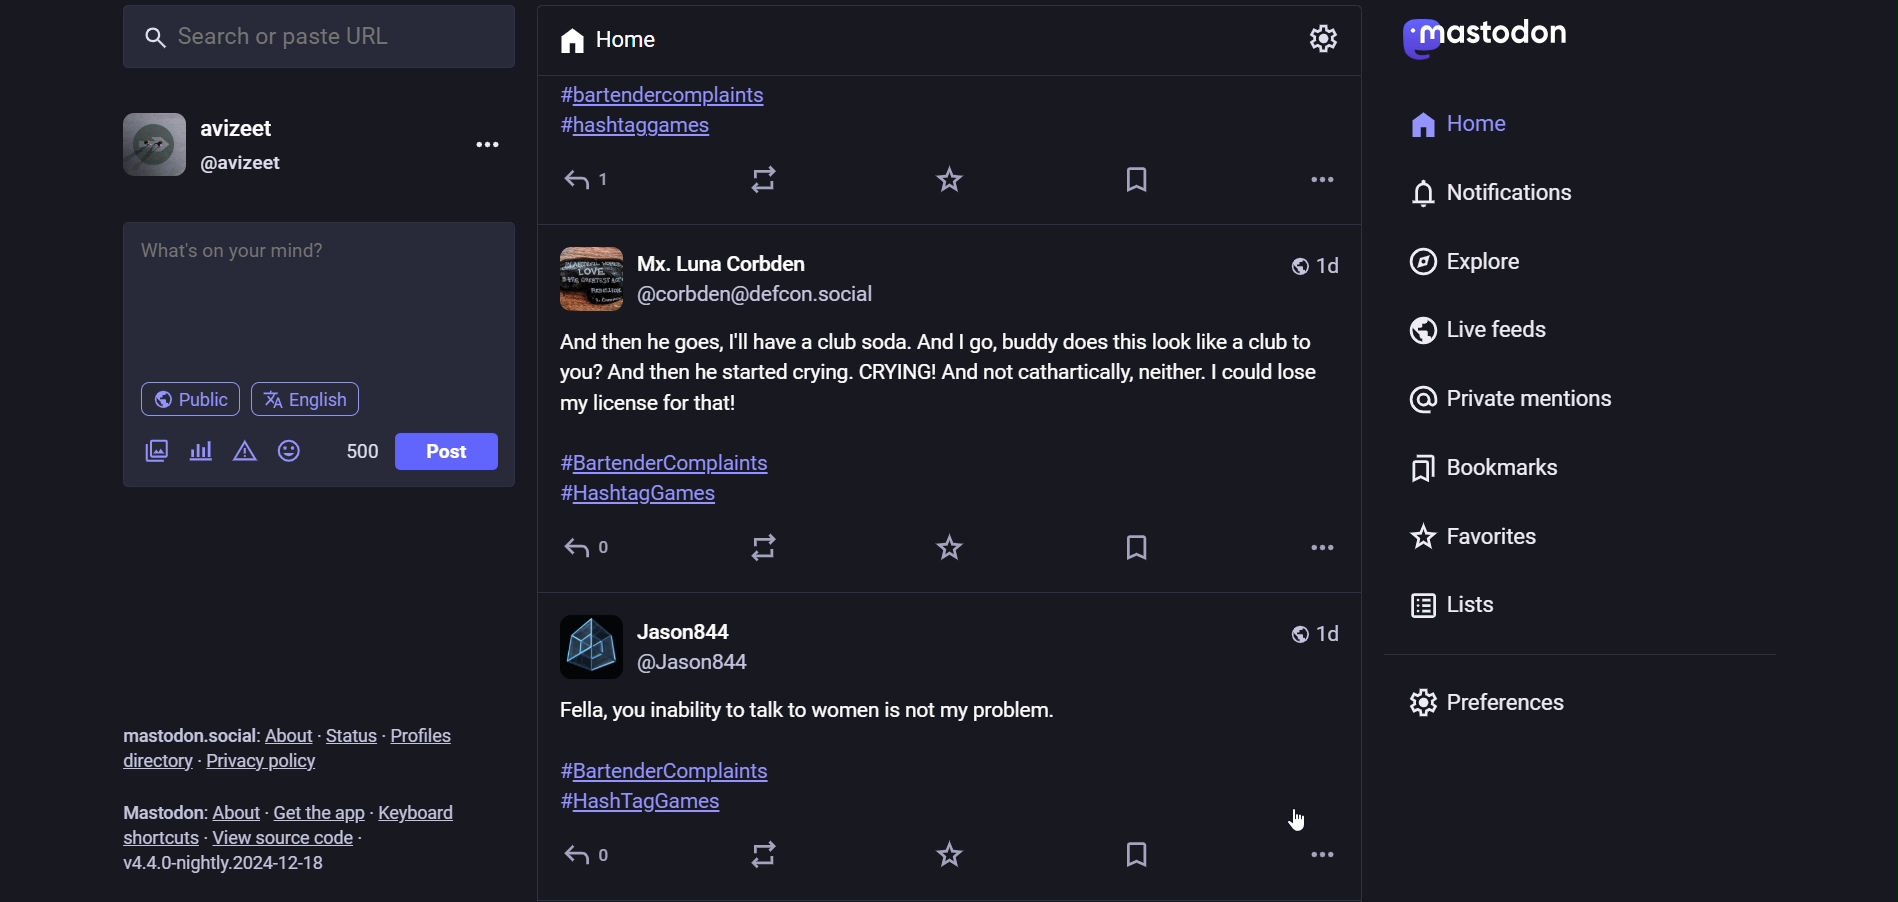 The image size is (1898, 902). I want to click on favourite, so click(953, 178).